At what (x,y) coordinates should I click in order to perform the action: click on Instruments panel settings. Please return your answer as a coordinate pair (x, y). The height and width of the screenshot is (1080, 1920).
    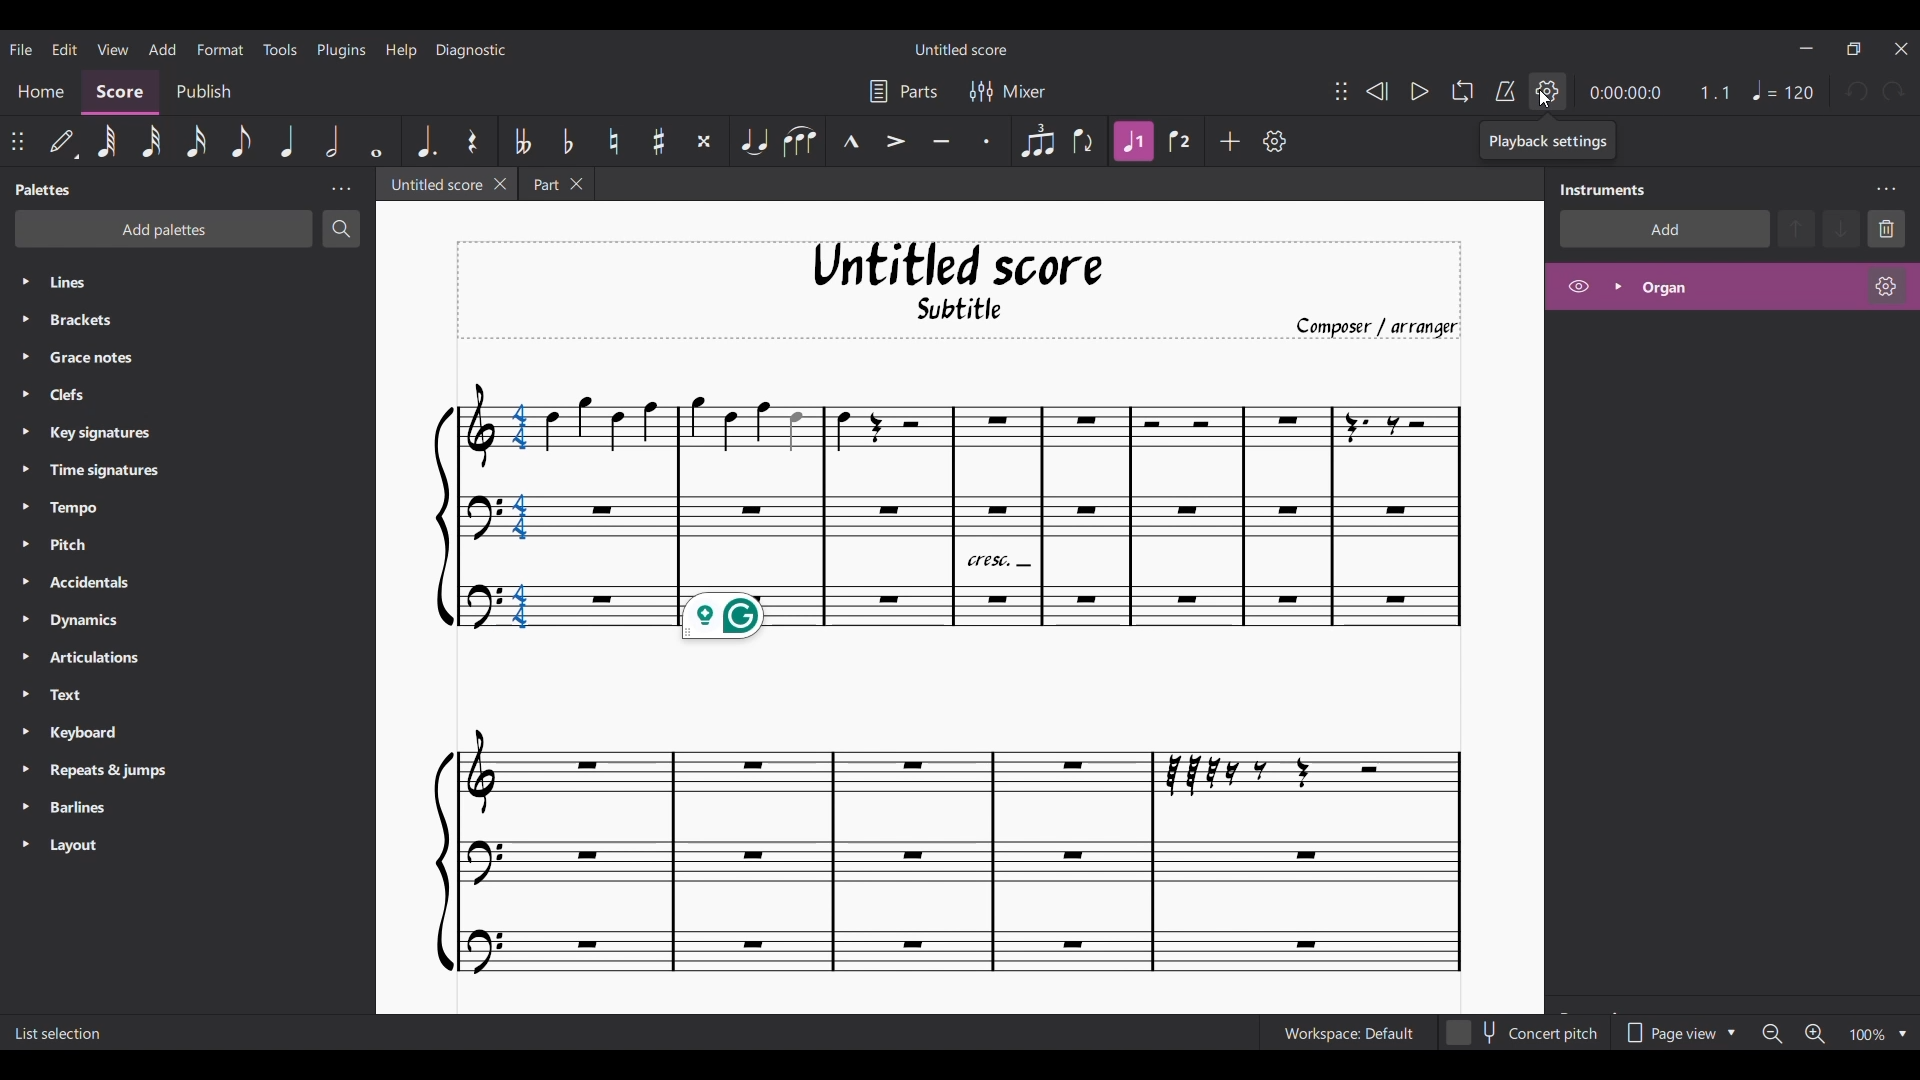
    Looking at the image, I should click on (1886, 190).